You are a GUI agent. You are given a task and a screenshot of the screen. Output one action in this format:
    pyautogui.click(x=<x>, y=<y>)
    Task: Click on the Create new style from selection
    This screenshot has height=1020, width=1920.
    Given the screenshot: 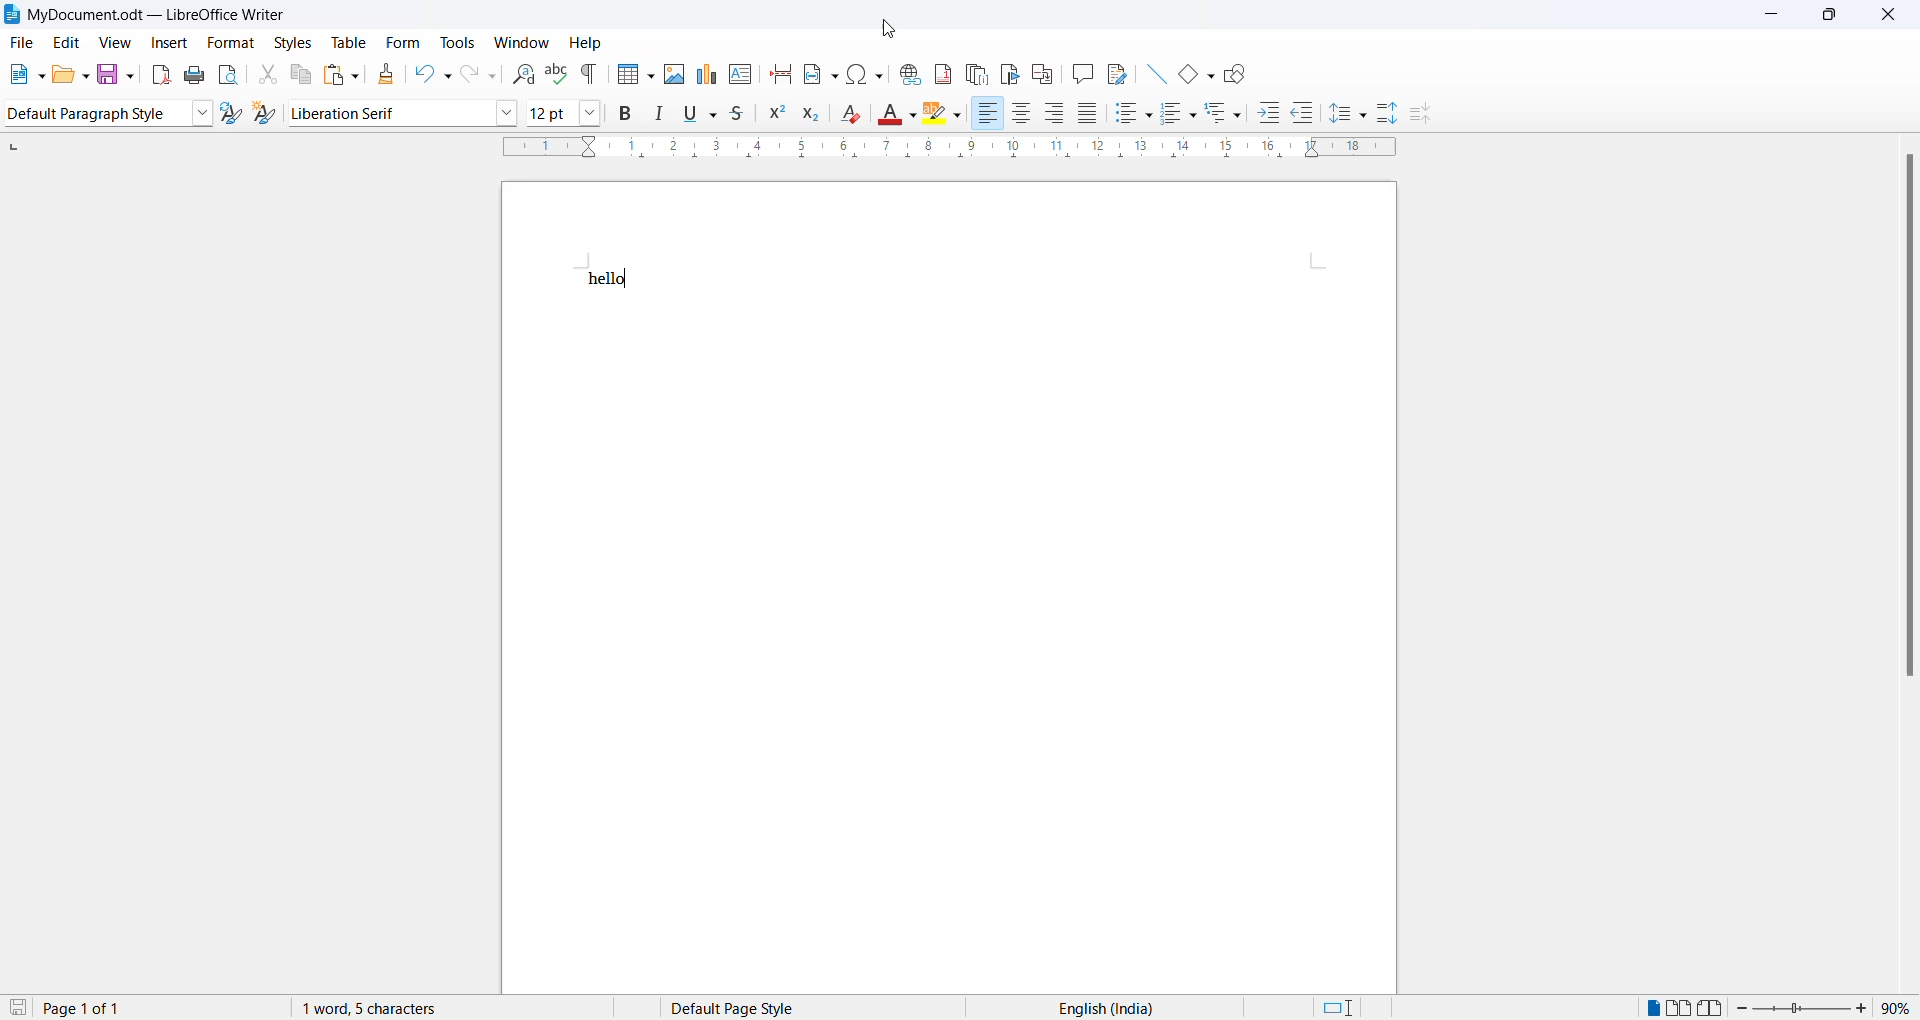 What is the action you would take?
    pyautogui.click(x=268, y=113)
    